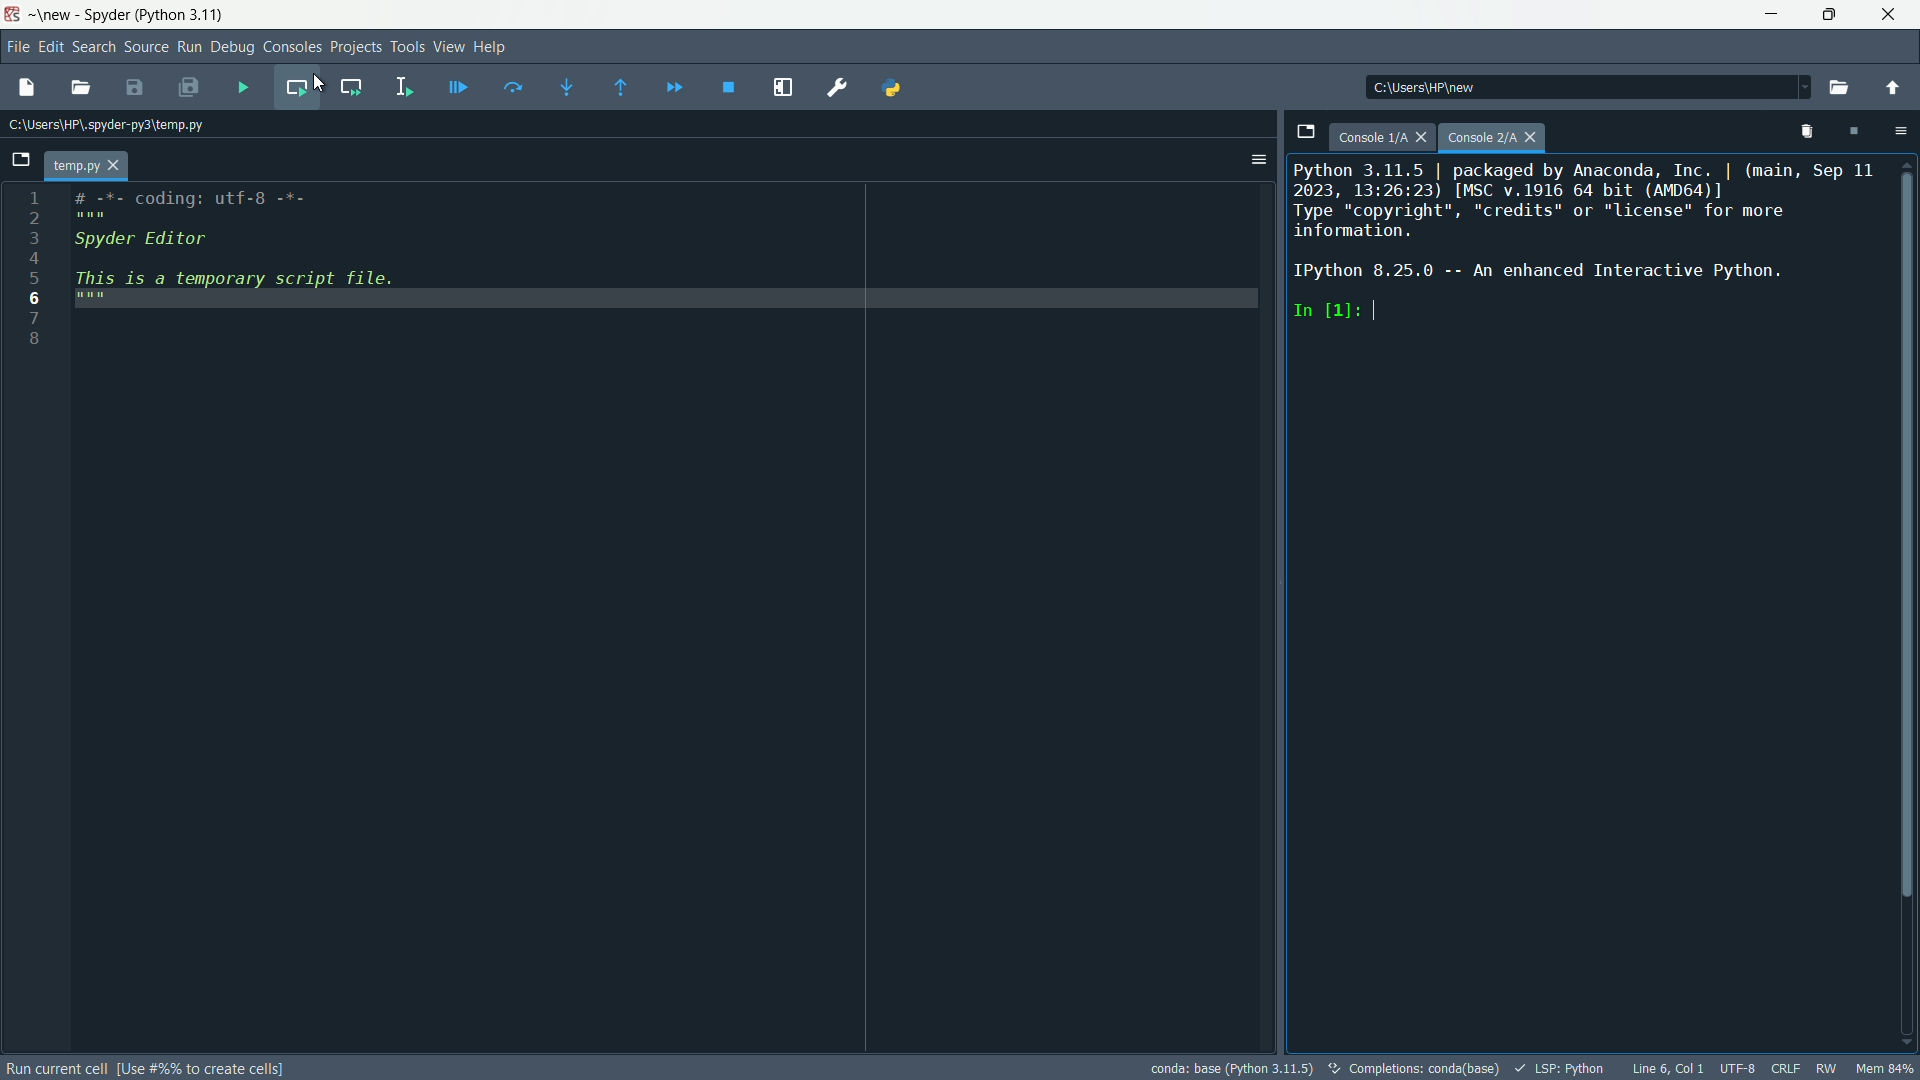 This screenshot has height=1080, width=1920. Describe the element at coordinates (149, 1064) in the screenshot. I see `Run Current Cell (use  #%% to create cells)` at that location.